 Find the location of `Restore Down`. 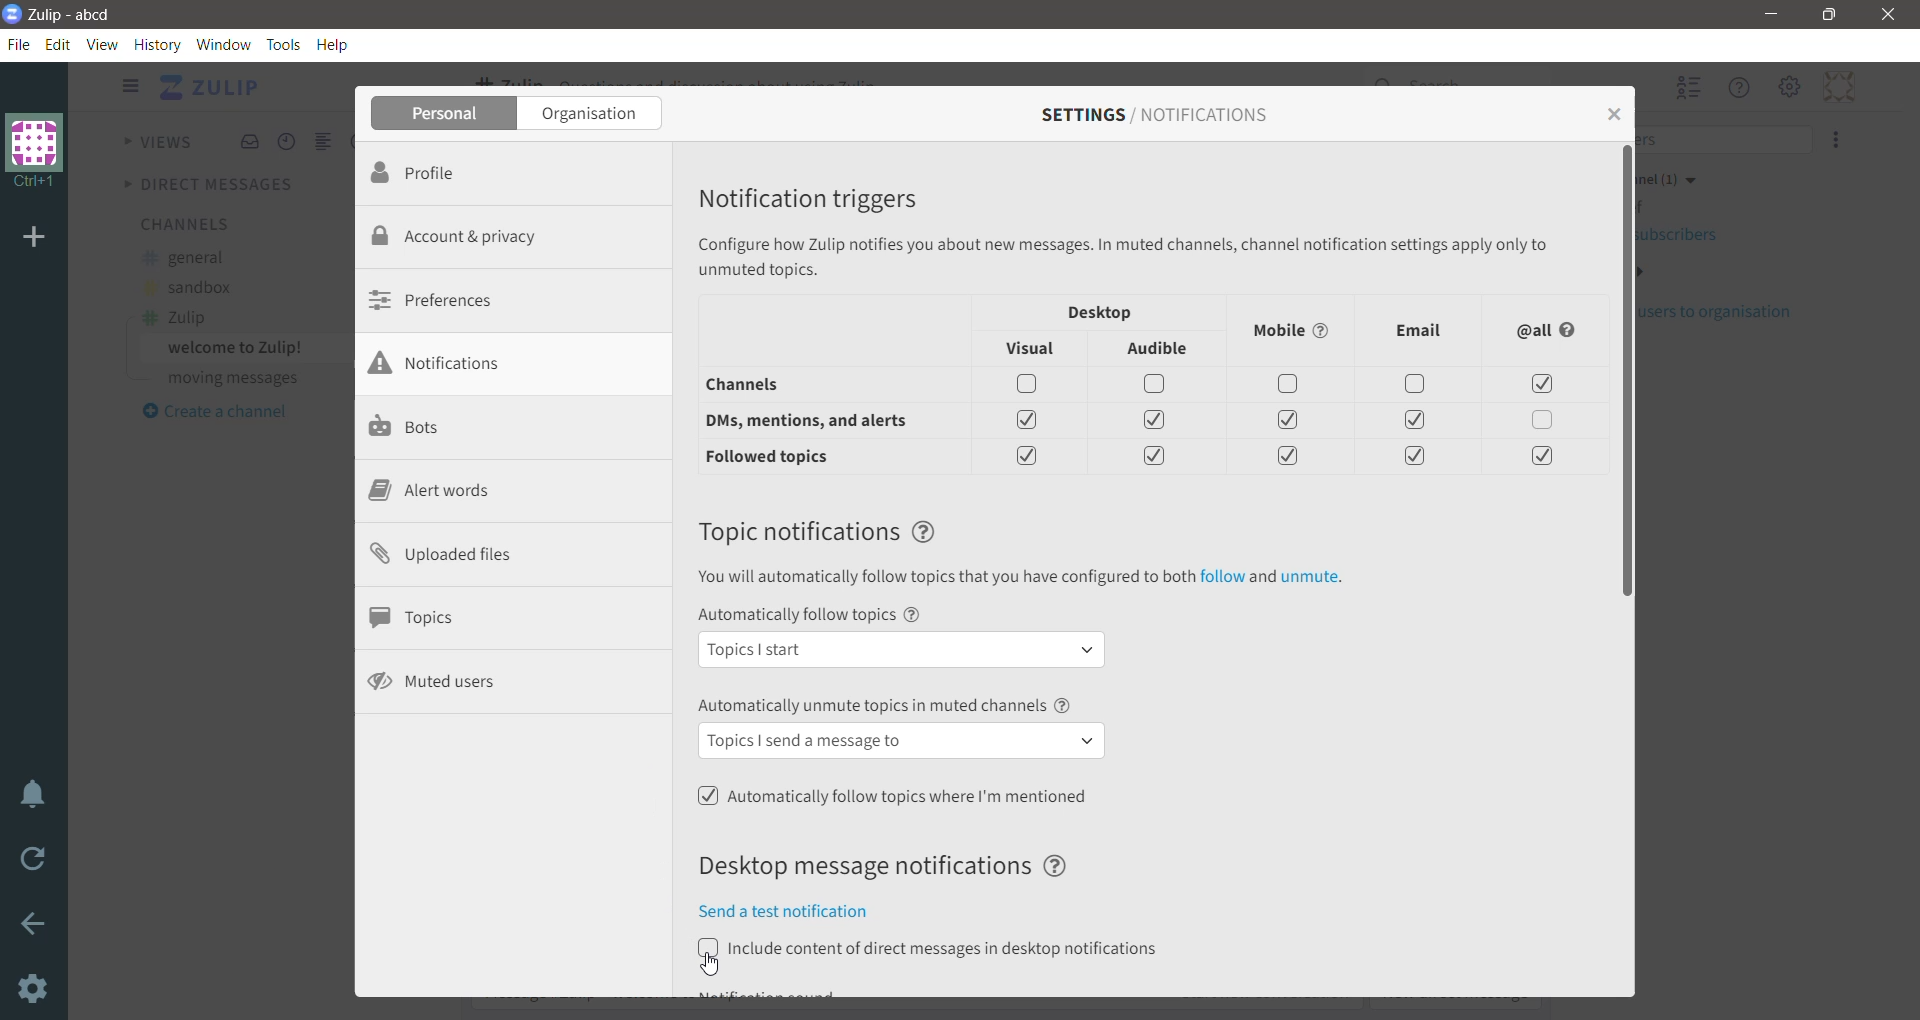

Restore Down is located at coordinates (1831, 15).